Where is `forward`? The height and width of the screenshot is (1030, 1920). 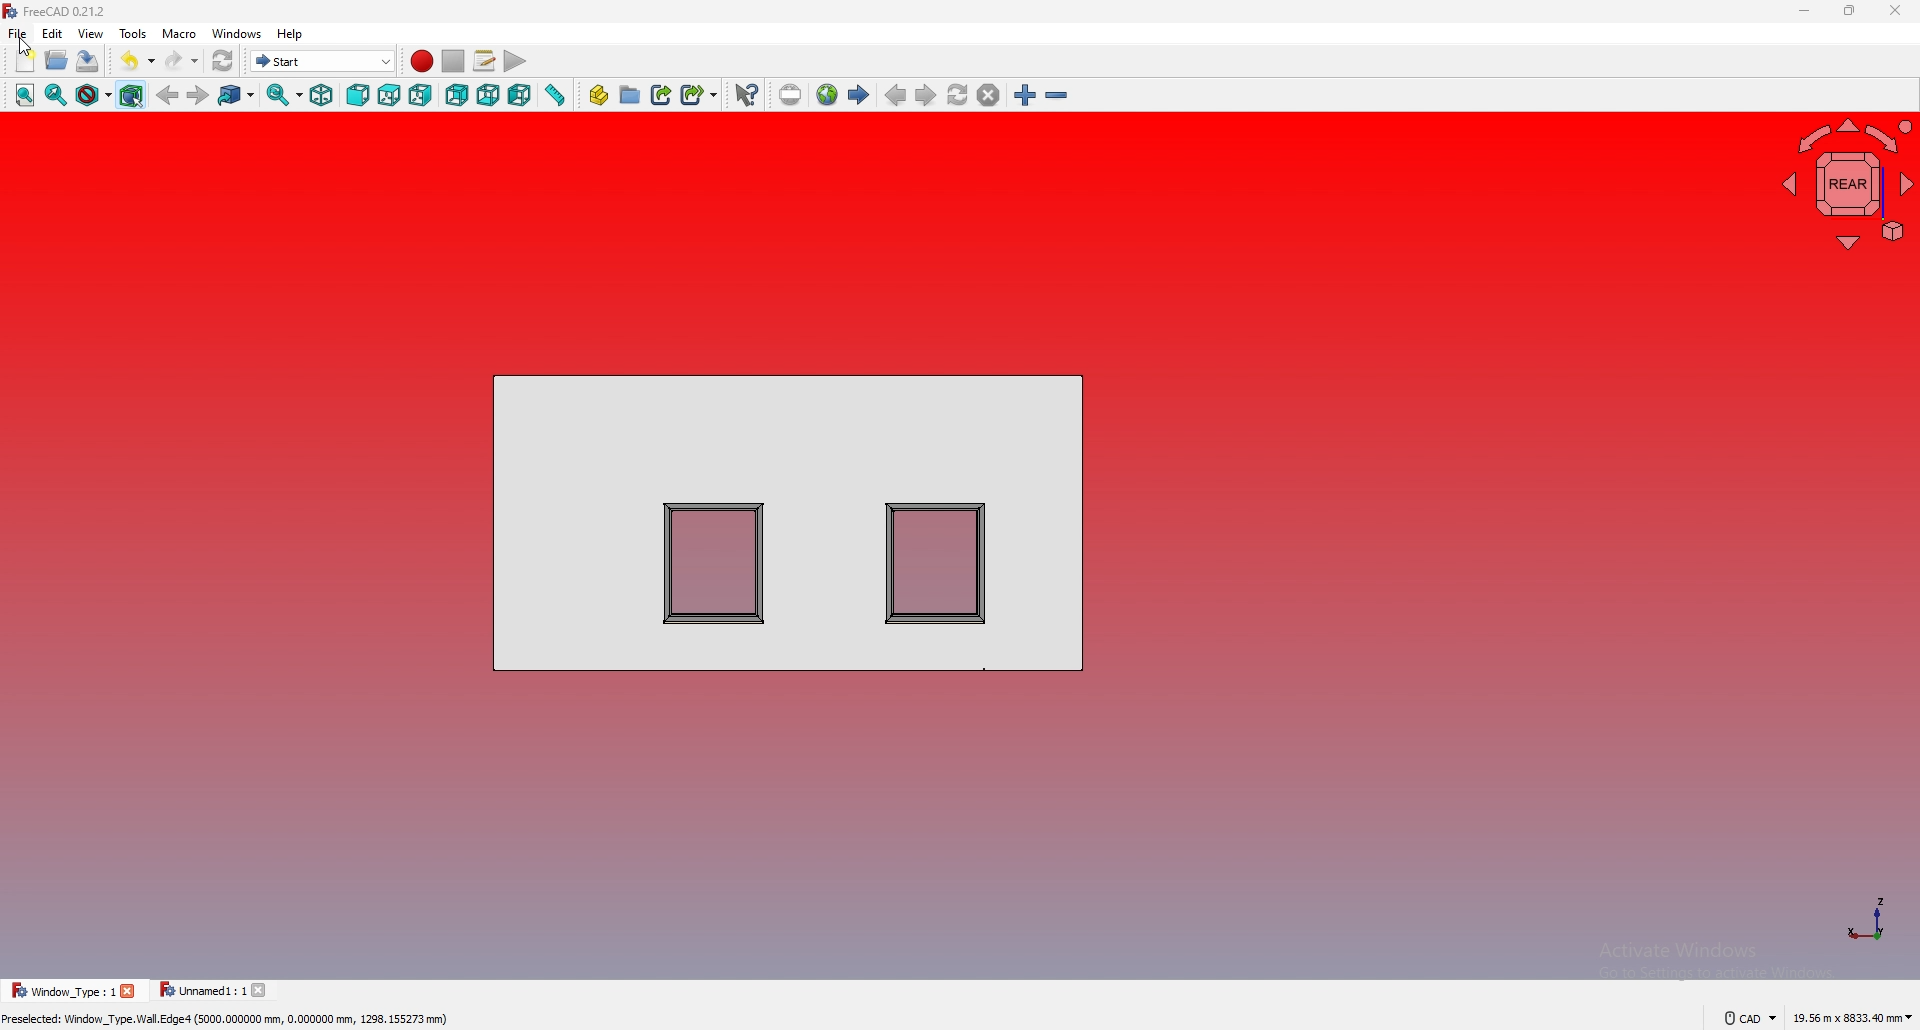 forward is located at coordinates (199, 94).